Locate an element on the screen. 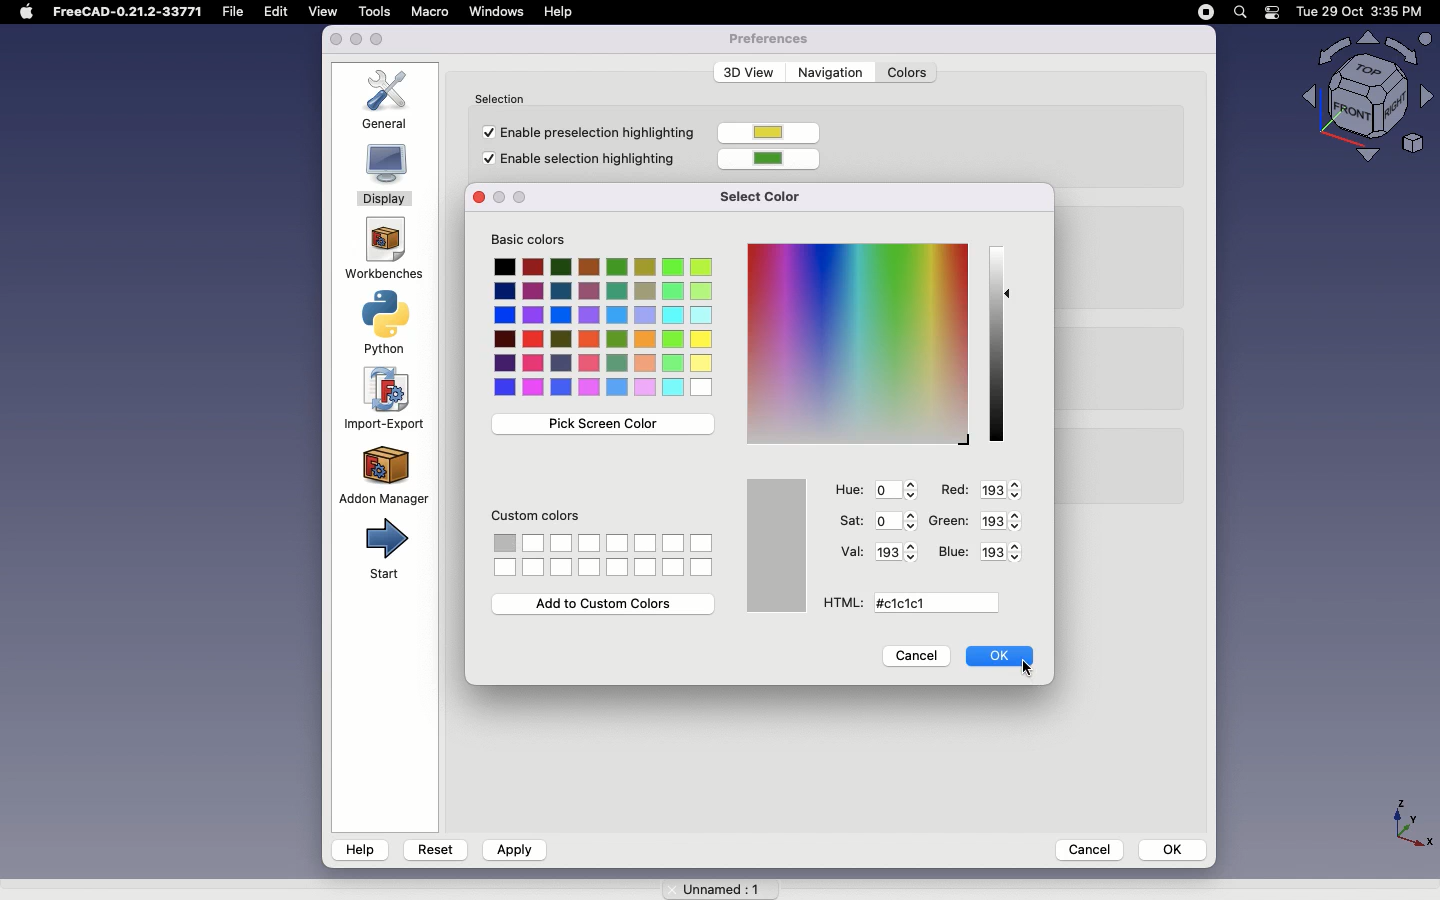  Sat is located at coordinates (850, 521).